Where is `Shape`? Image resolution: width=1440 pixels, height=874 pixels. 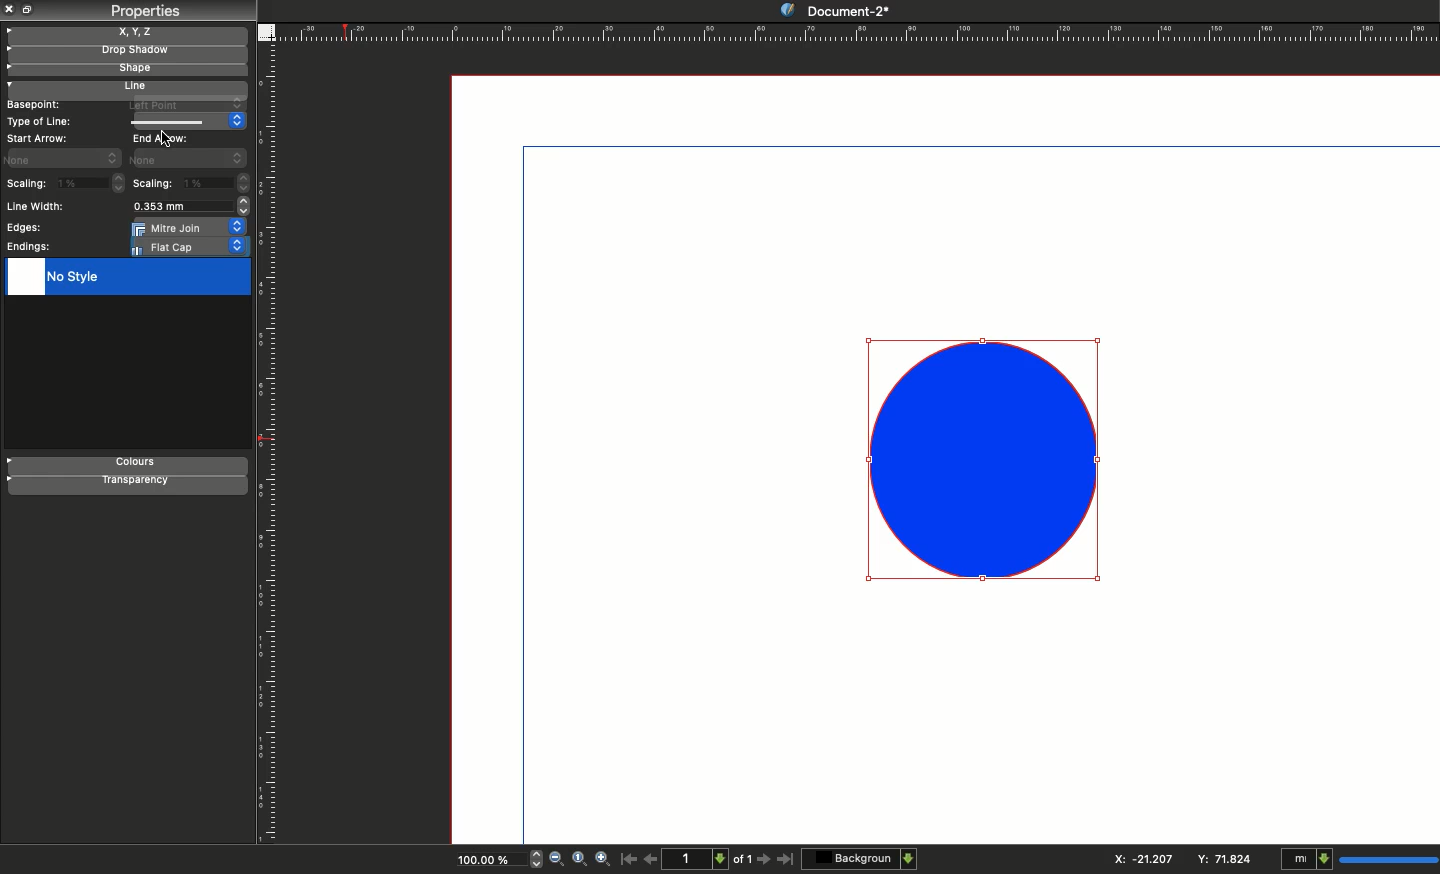 Shape is located at coordinates (125, 71).